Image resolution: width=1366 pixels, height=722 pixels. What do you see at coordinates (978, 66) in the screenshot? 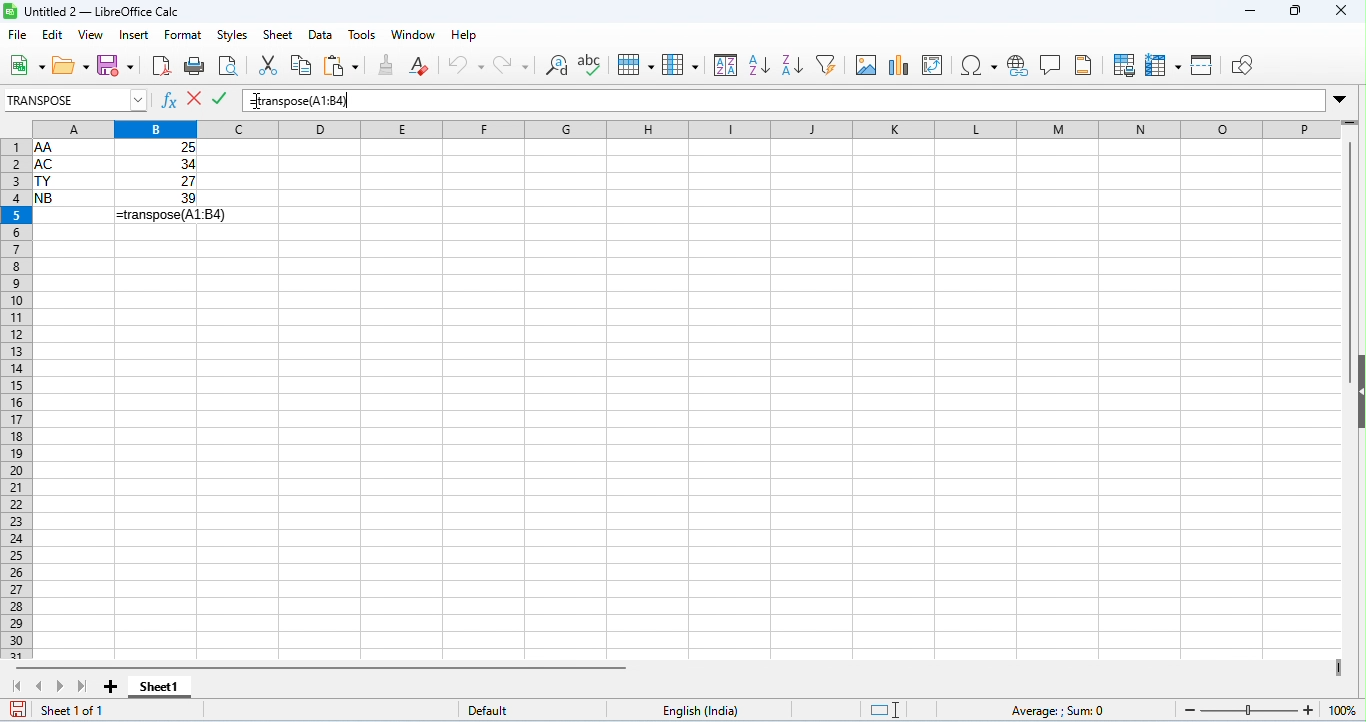
I see `insert special characters` at bounding box center [978, 66].